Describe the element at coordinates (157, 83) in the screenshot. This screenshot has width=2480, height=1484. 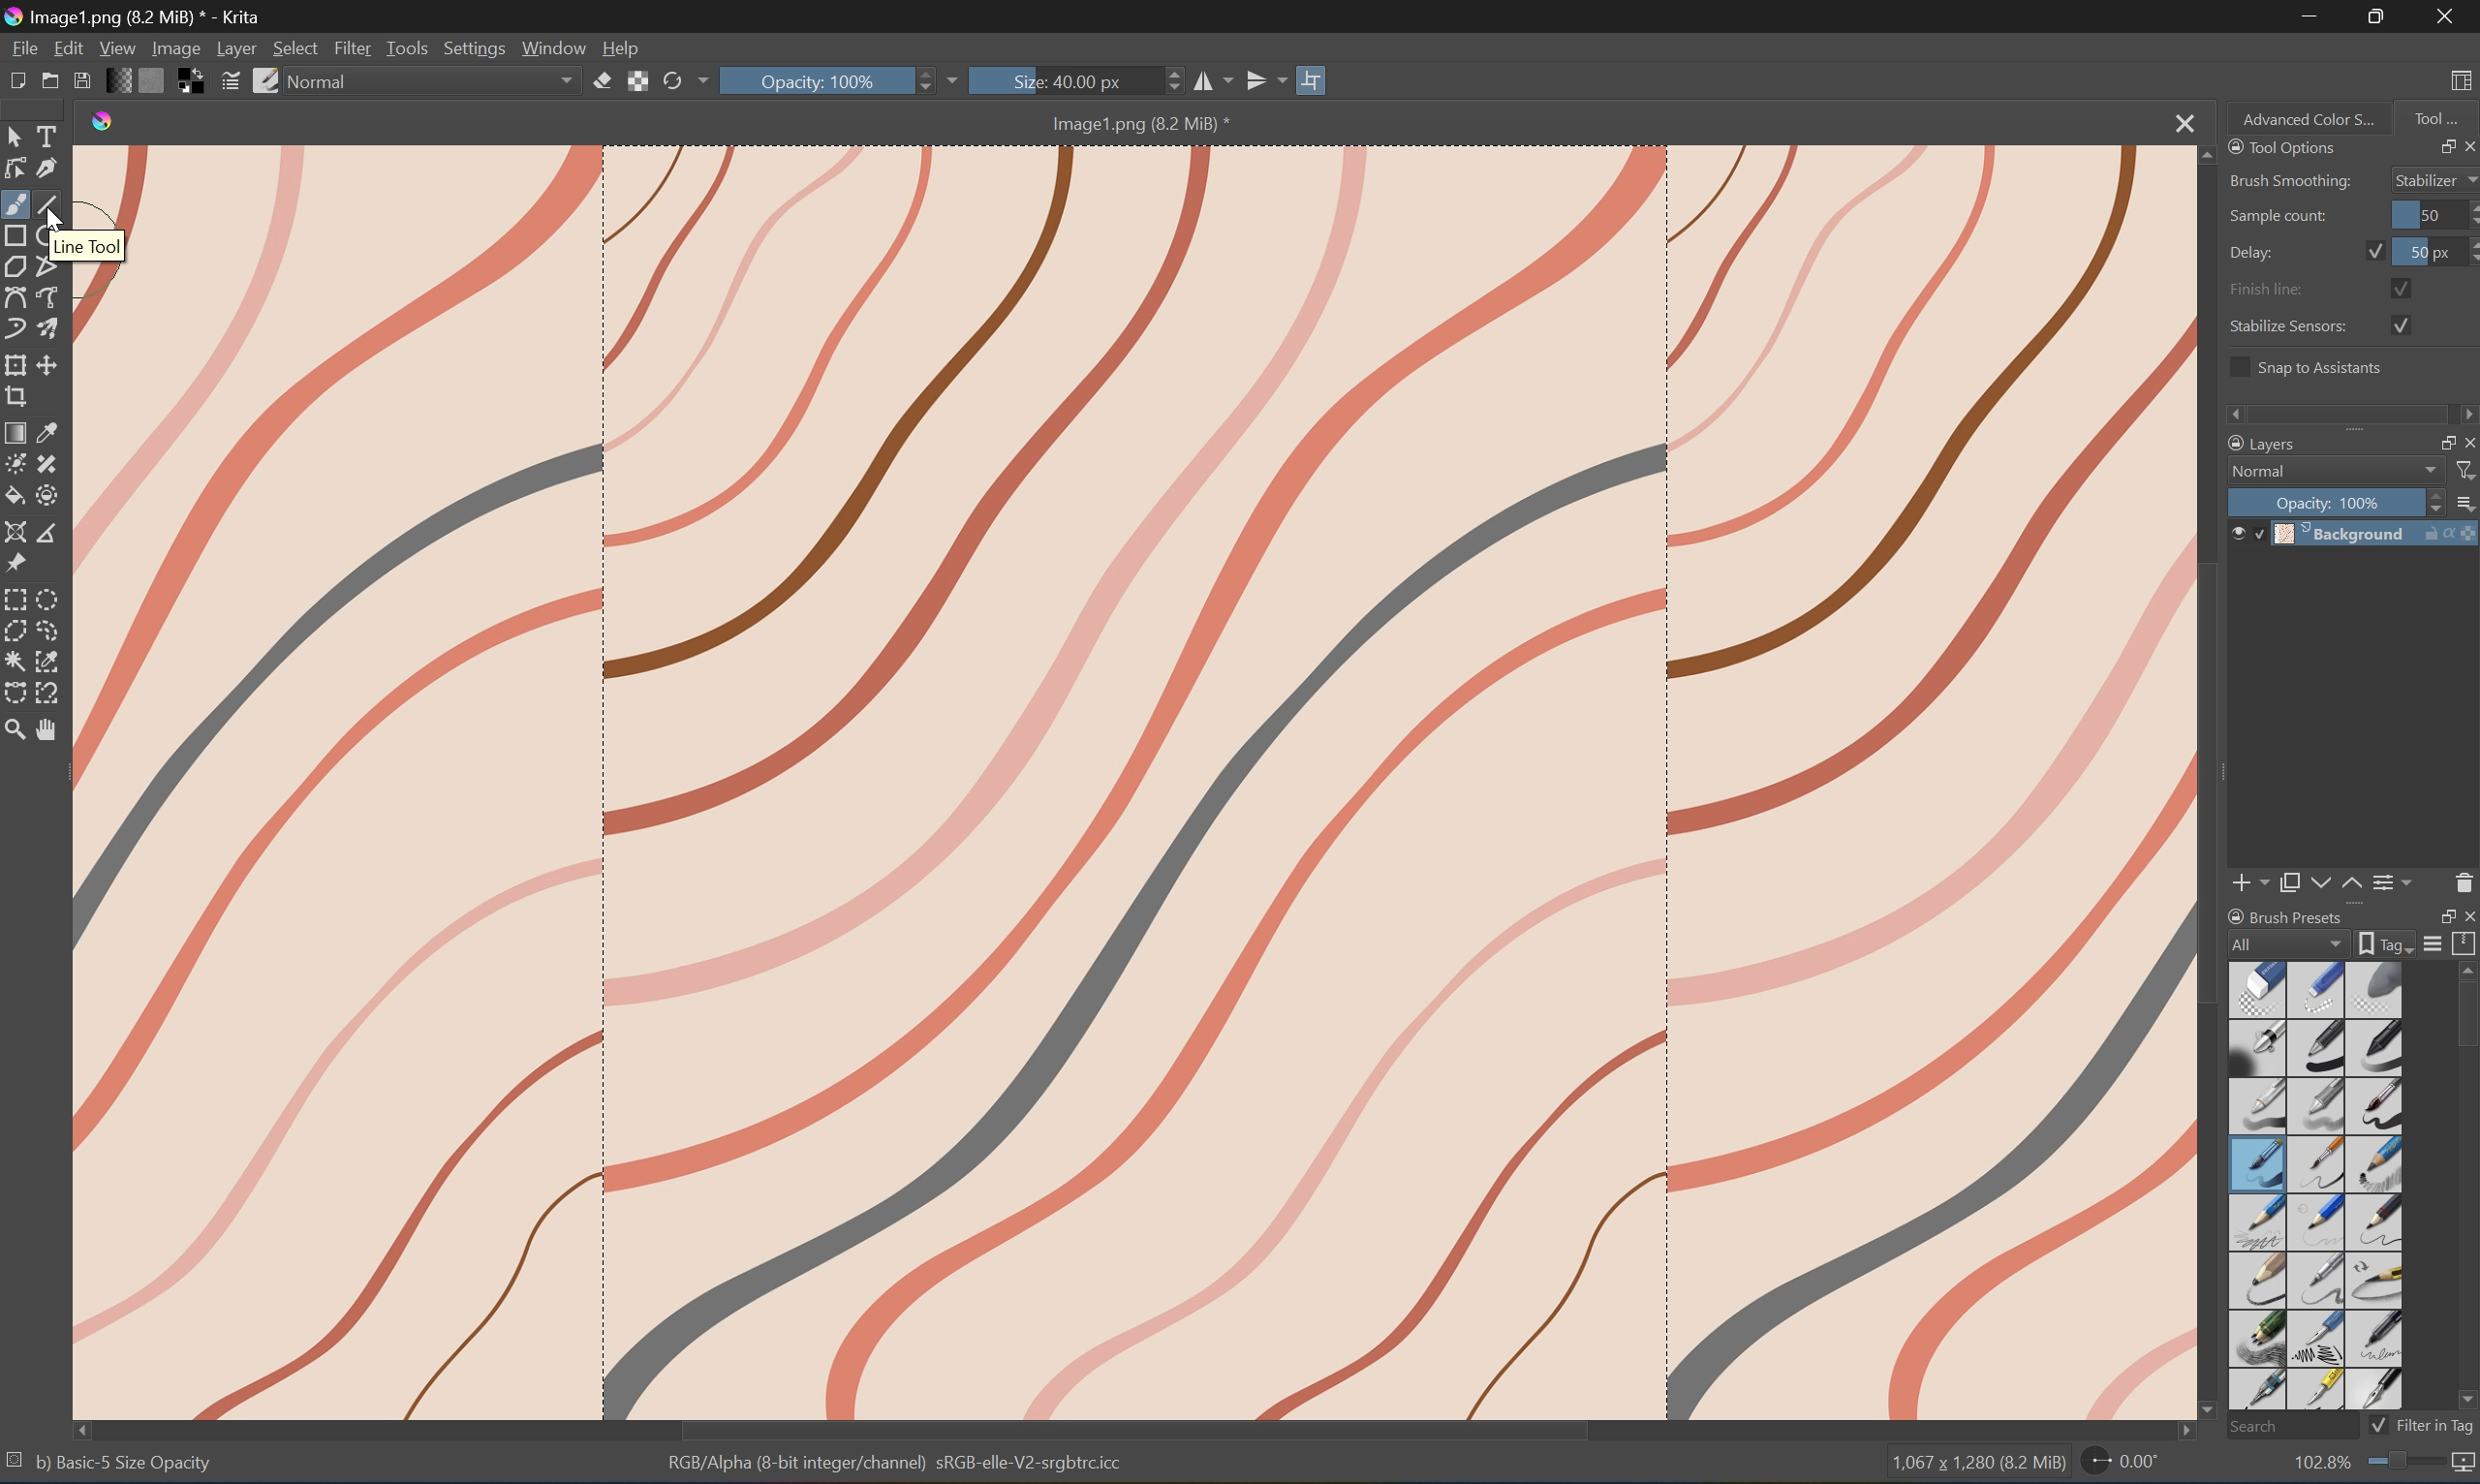
I see `Fill patterns` at that location.